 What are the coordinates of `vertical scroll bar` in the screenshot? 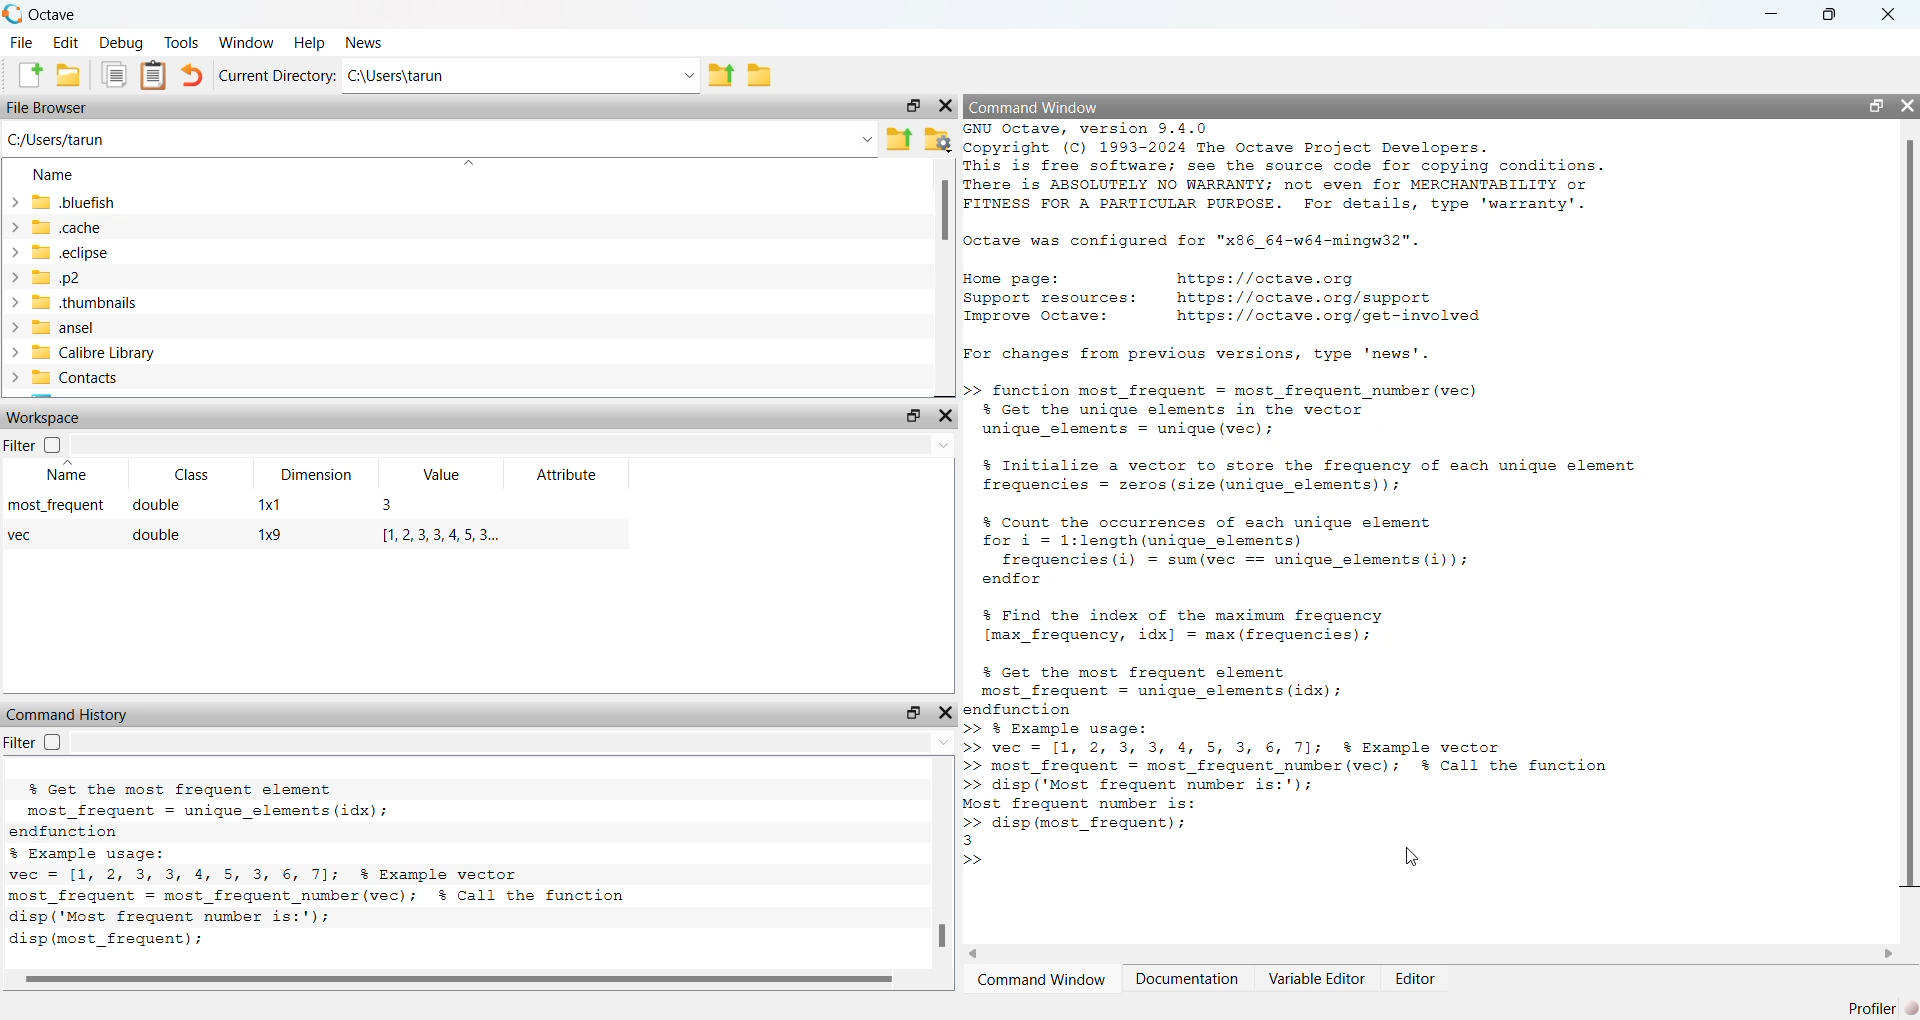 It's located at (945, 278).